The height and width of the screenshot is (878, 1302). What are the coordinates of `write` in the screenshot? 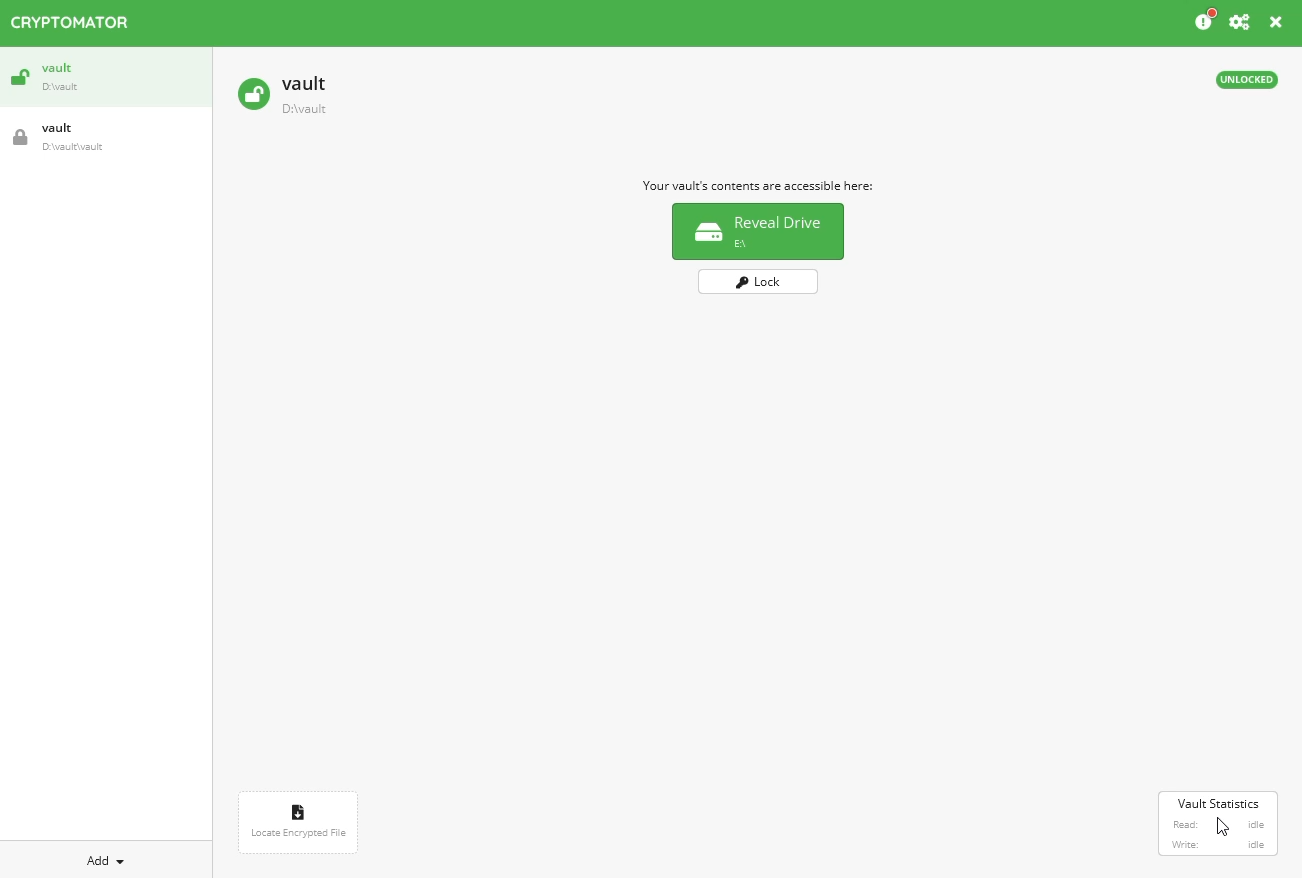 It's located at (1185, 845).